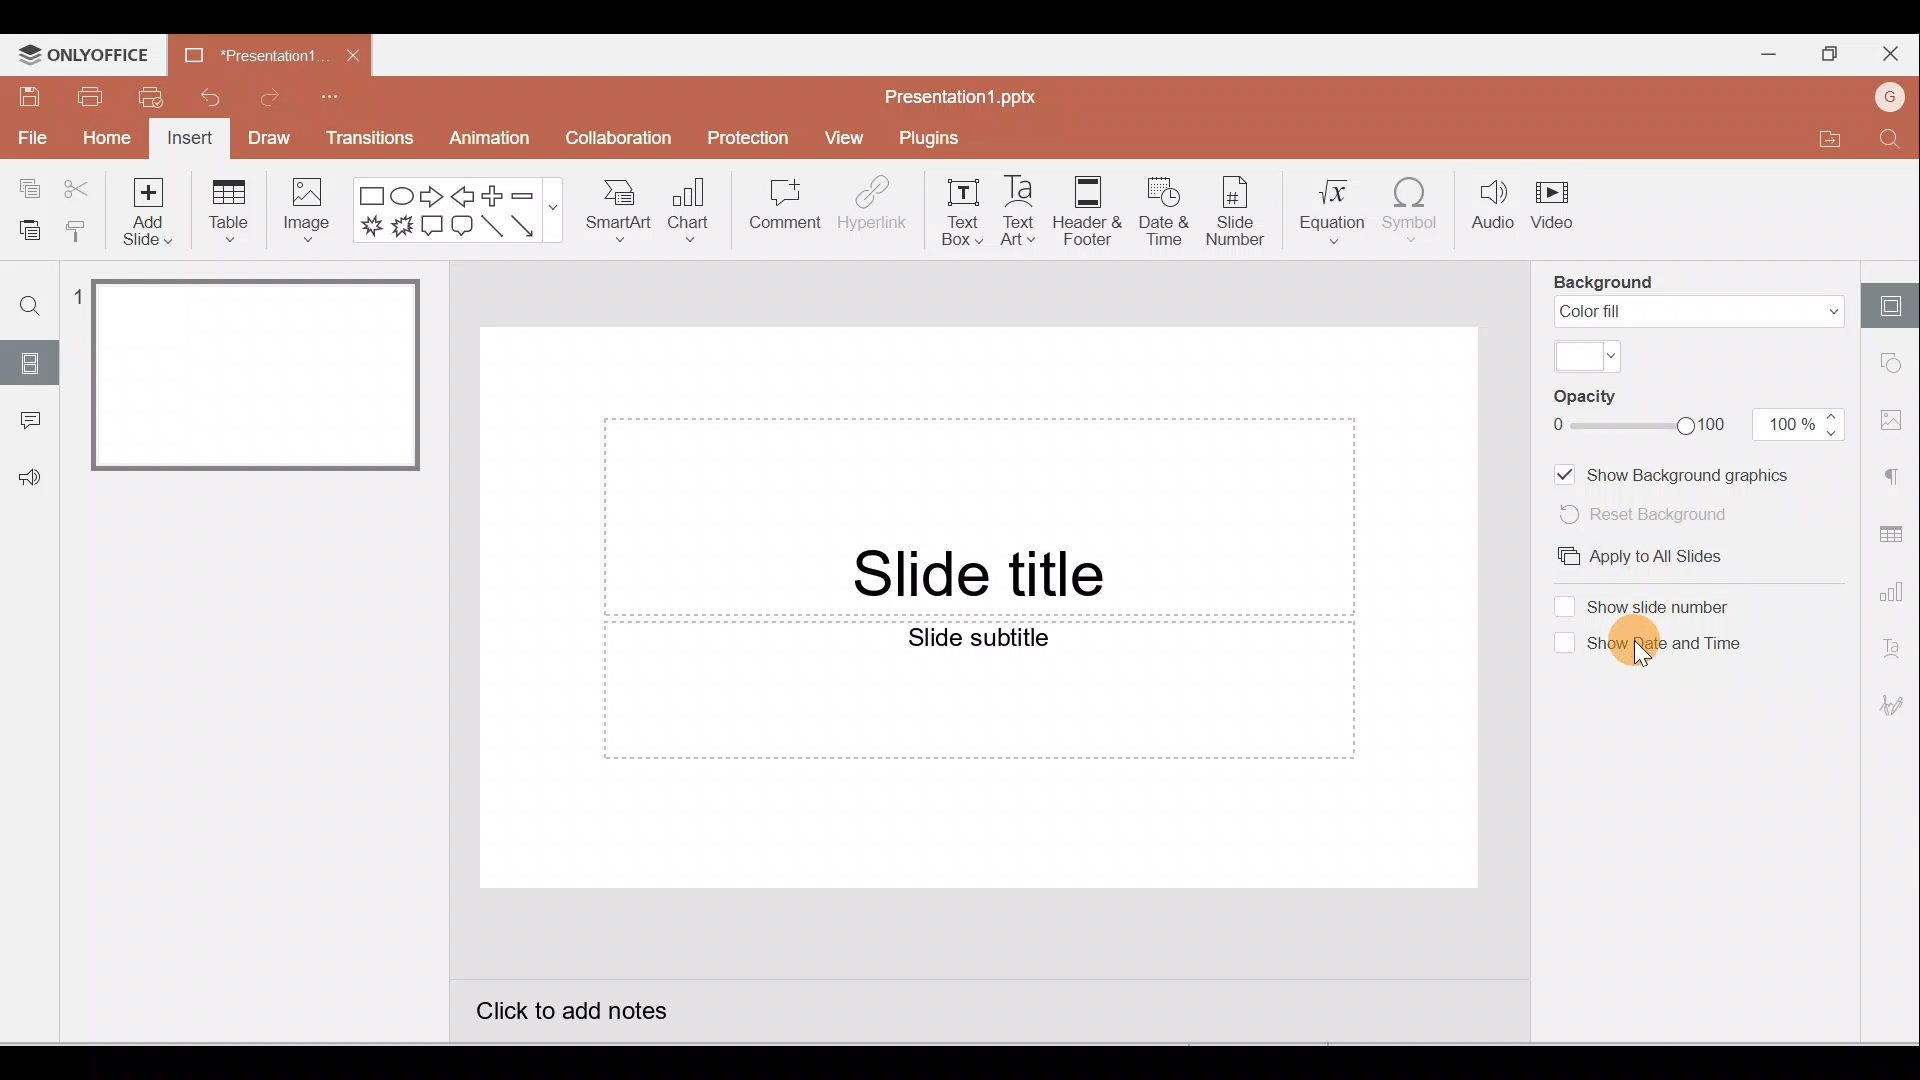  What do you see at coordinates (618, 209) in the screenshot?
I see `SmartArt` at bounding box center [618, 209].